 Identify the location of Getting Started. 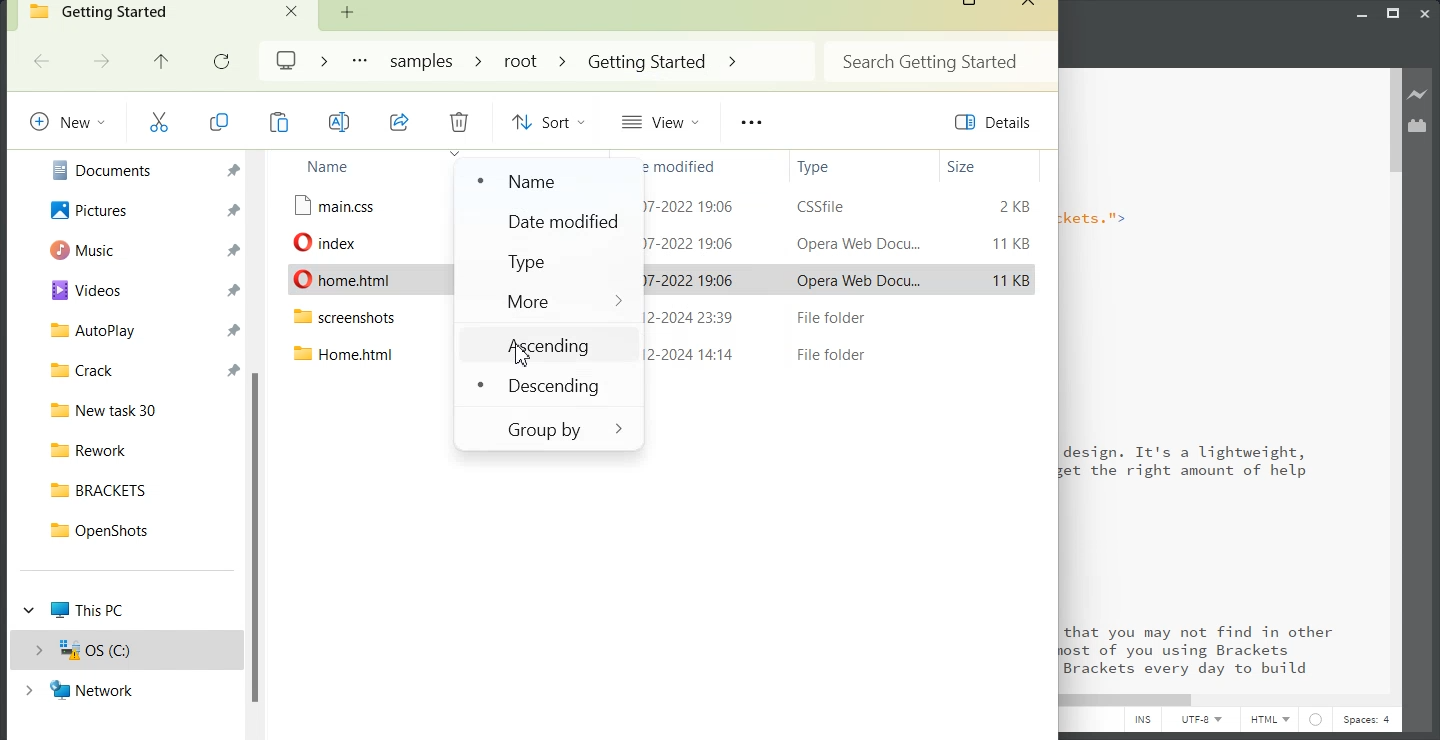
(647, 62).